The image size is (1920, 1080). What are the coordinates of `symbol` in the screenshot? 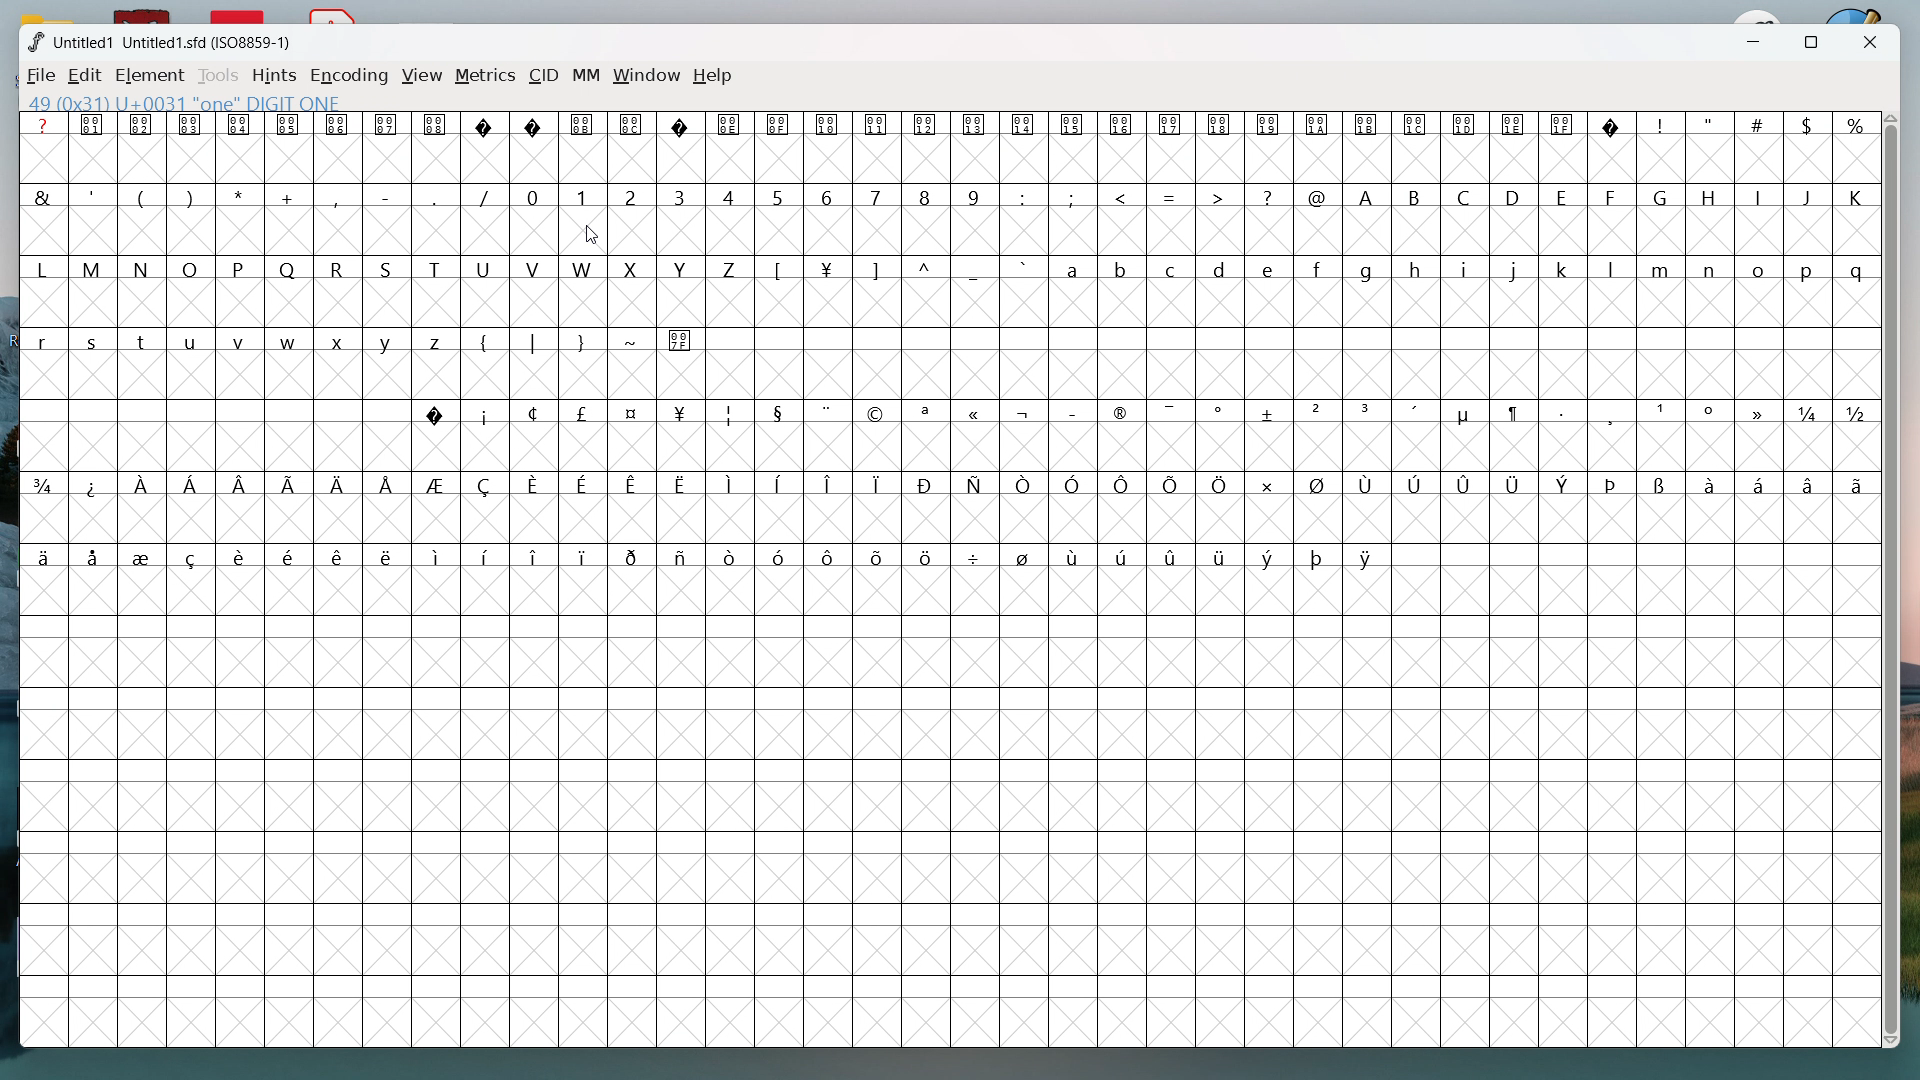 It's located at (141, 125).